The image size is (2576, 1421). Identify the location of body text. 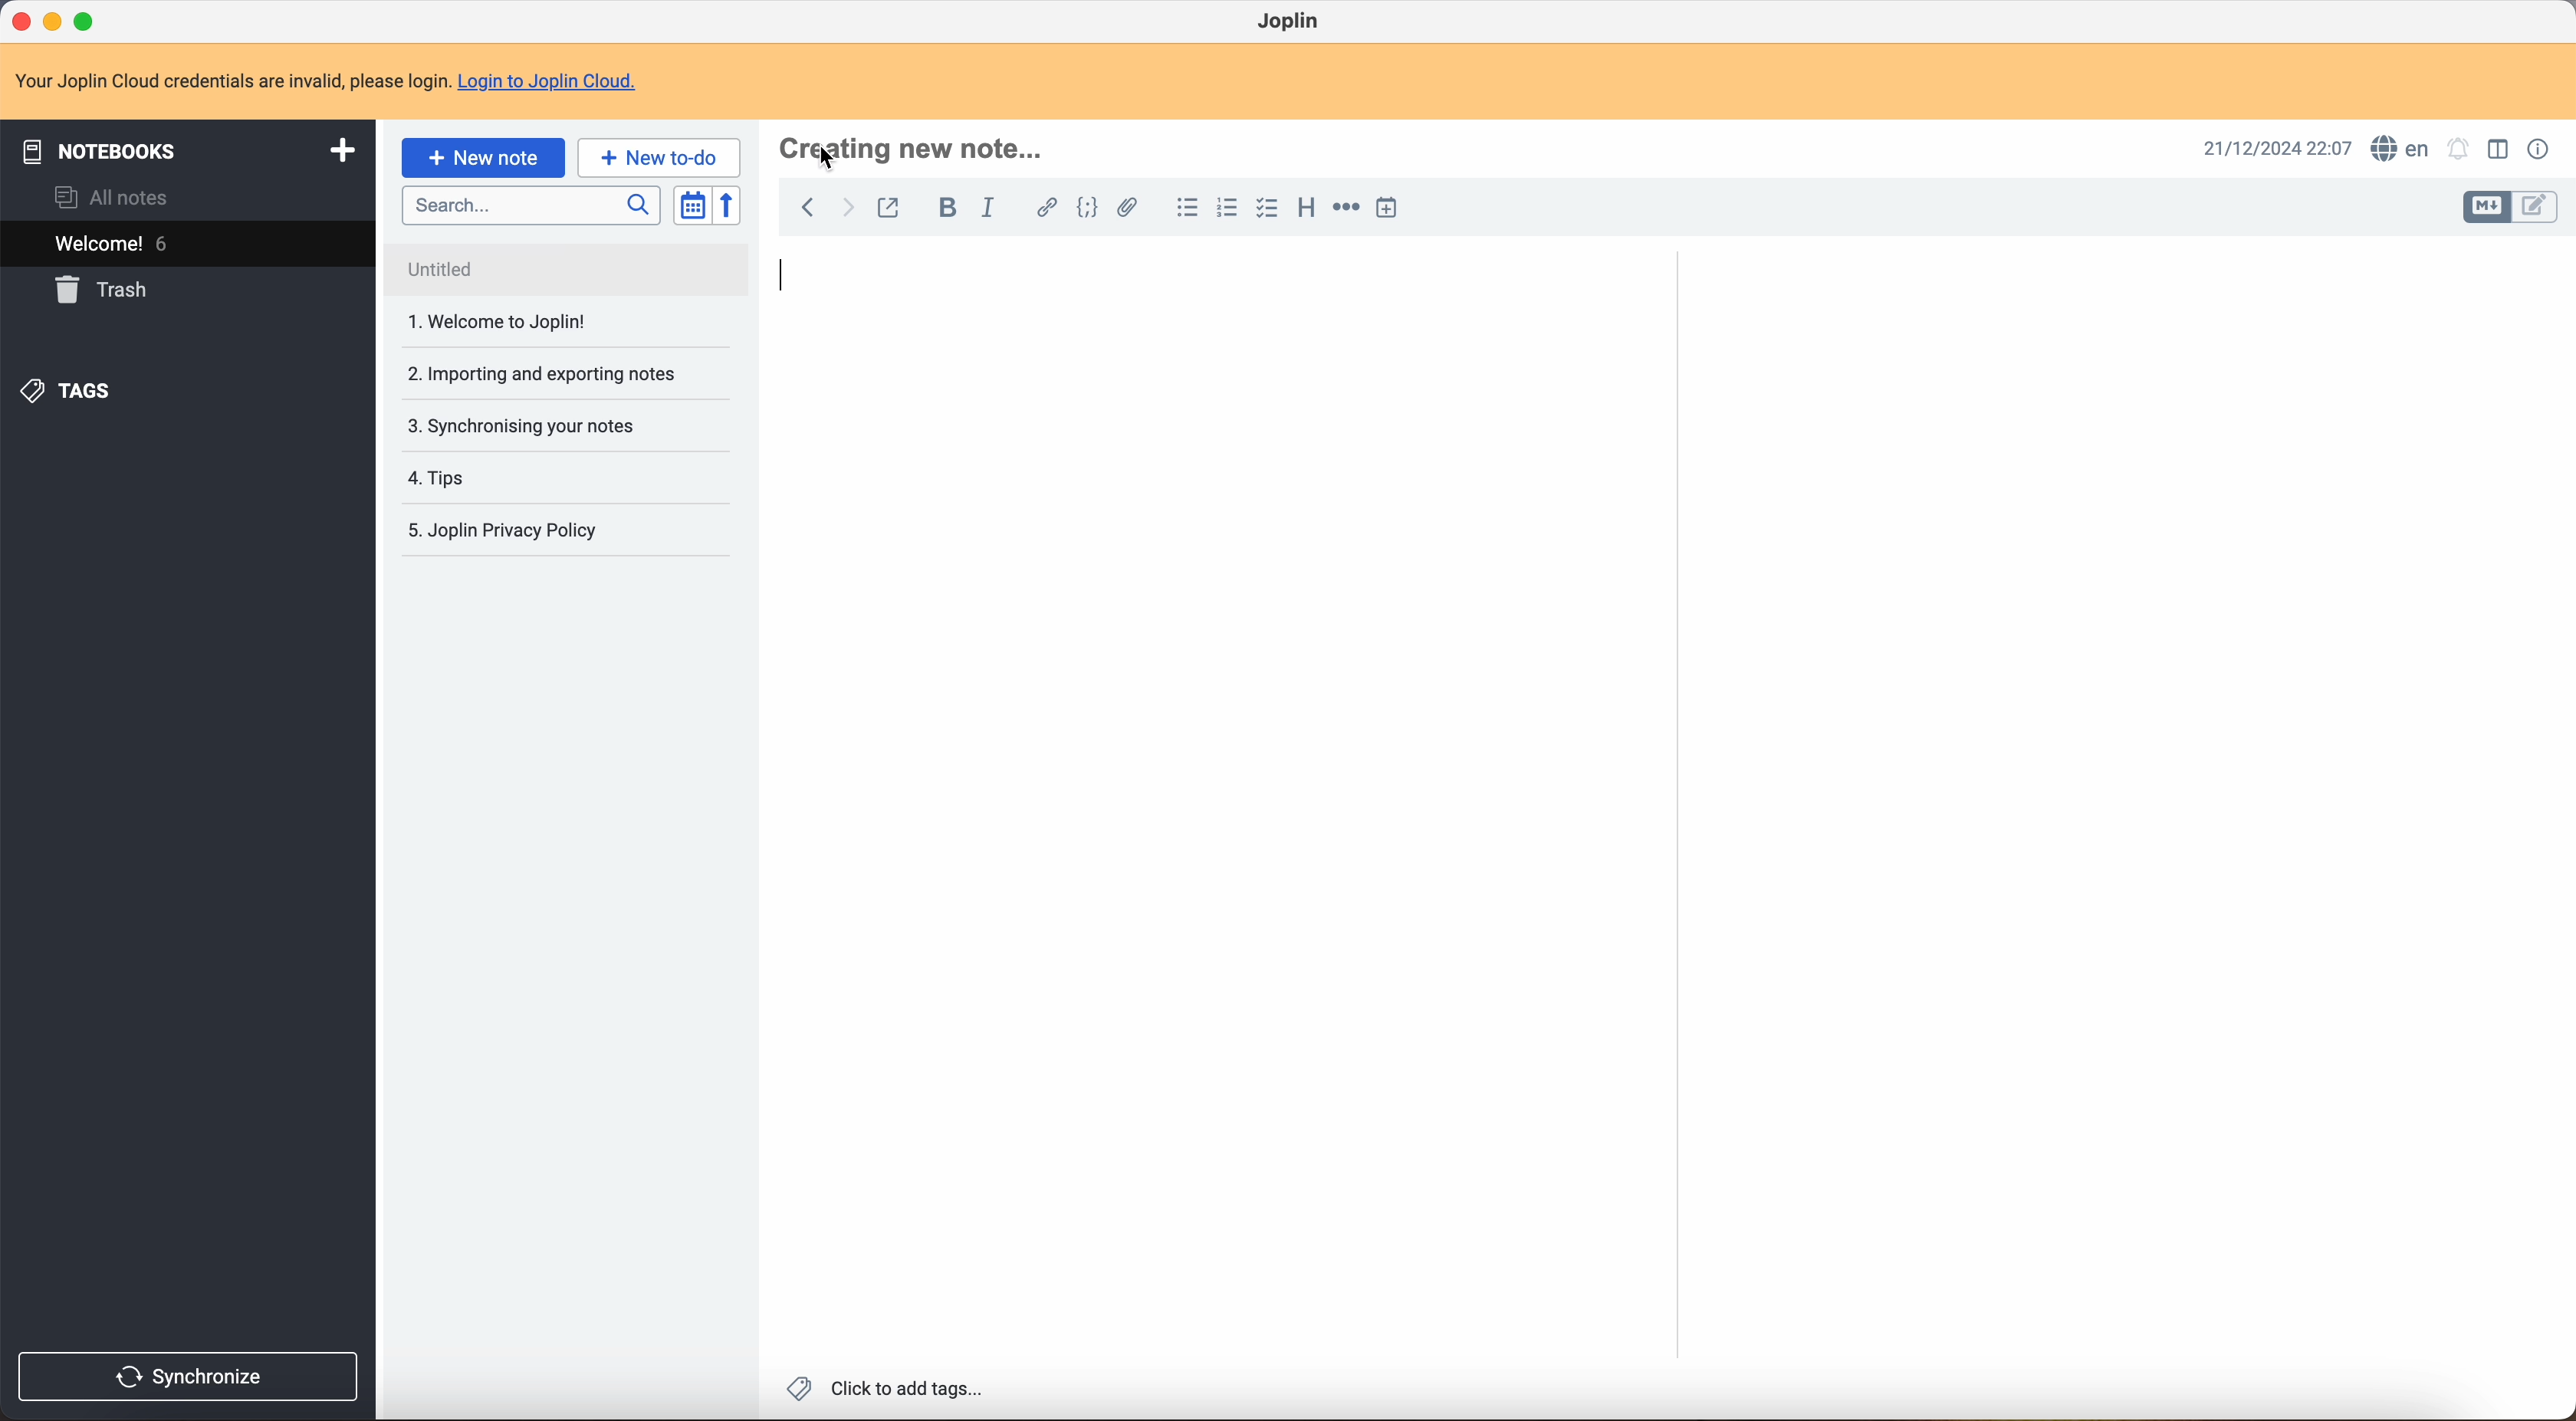
(1207, 838).